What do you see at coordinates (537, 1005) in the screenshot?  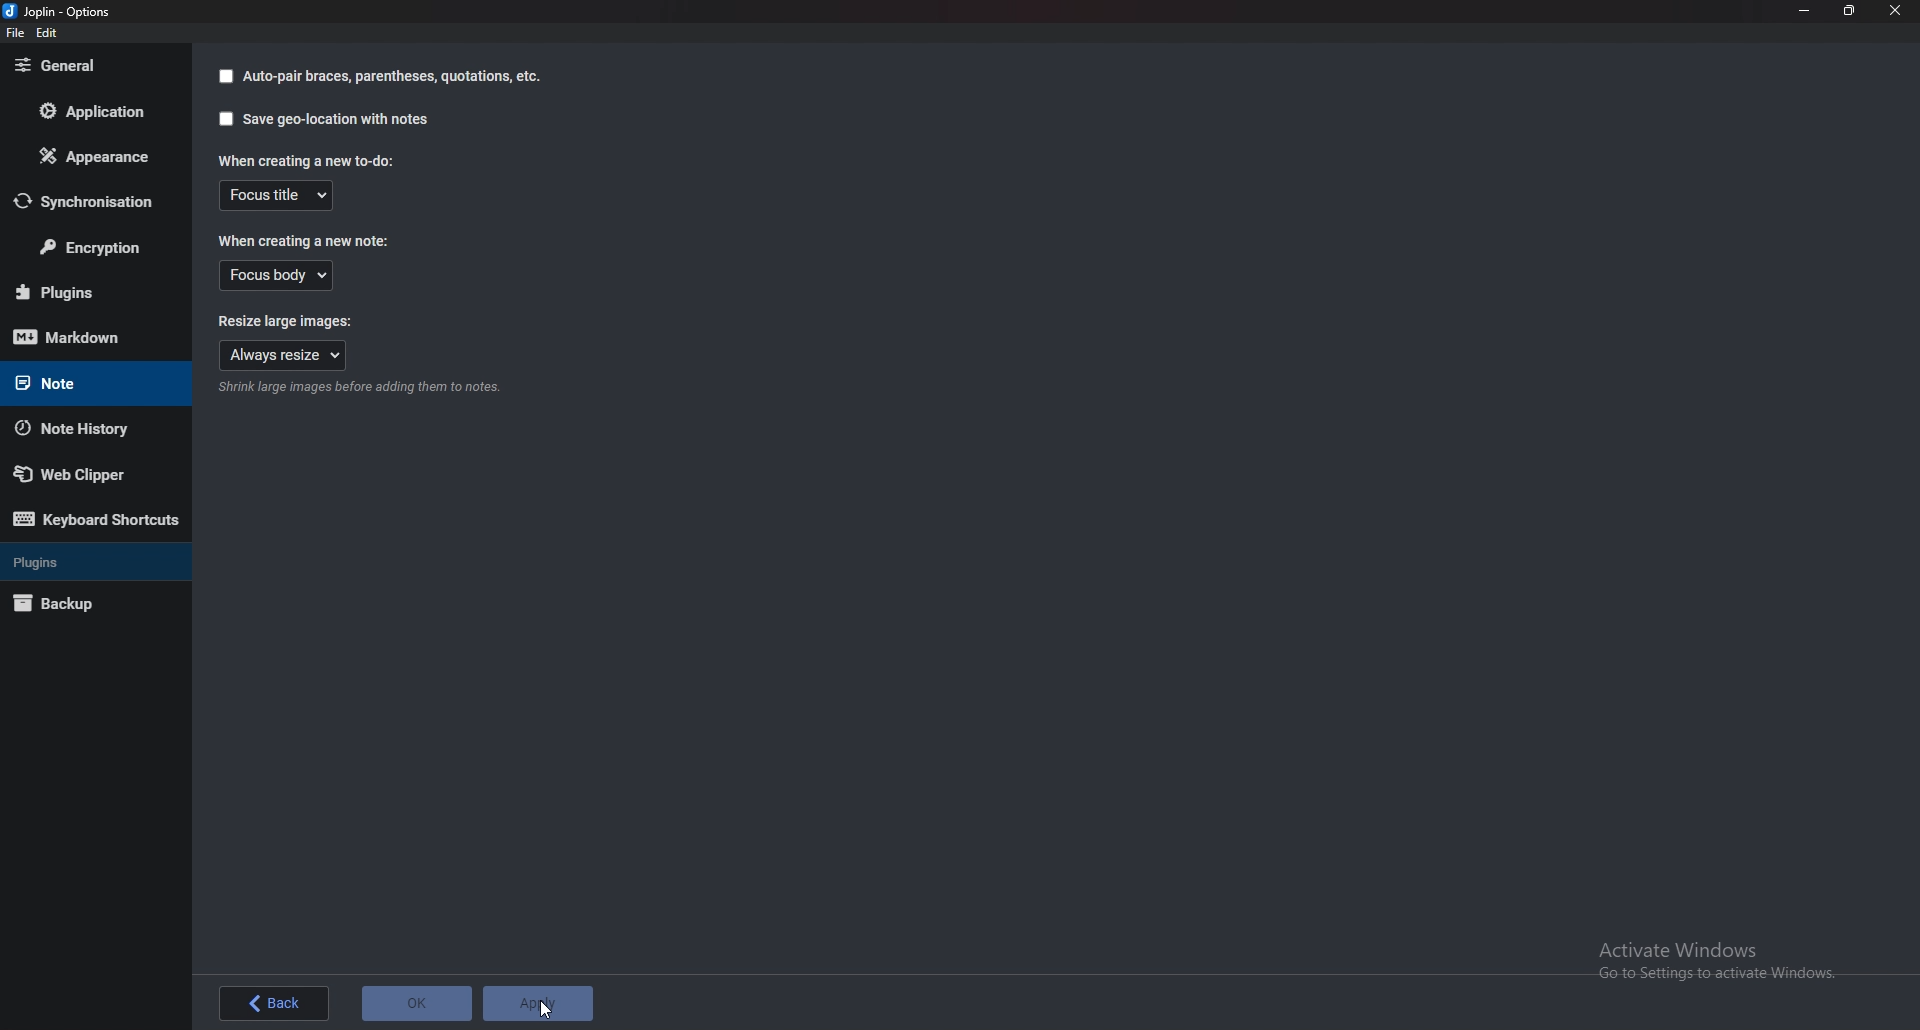 I see `Apply` at bounding box center [537, 1005].